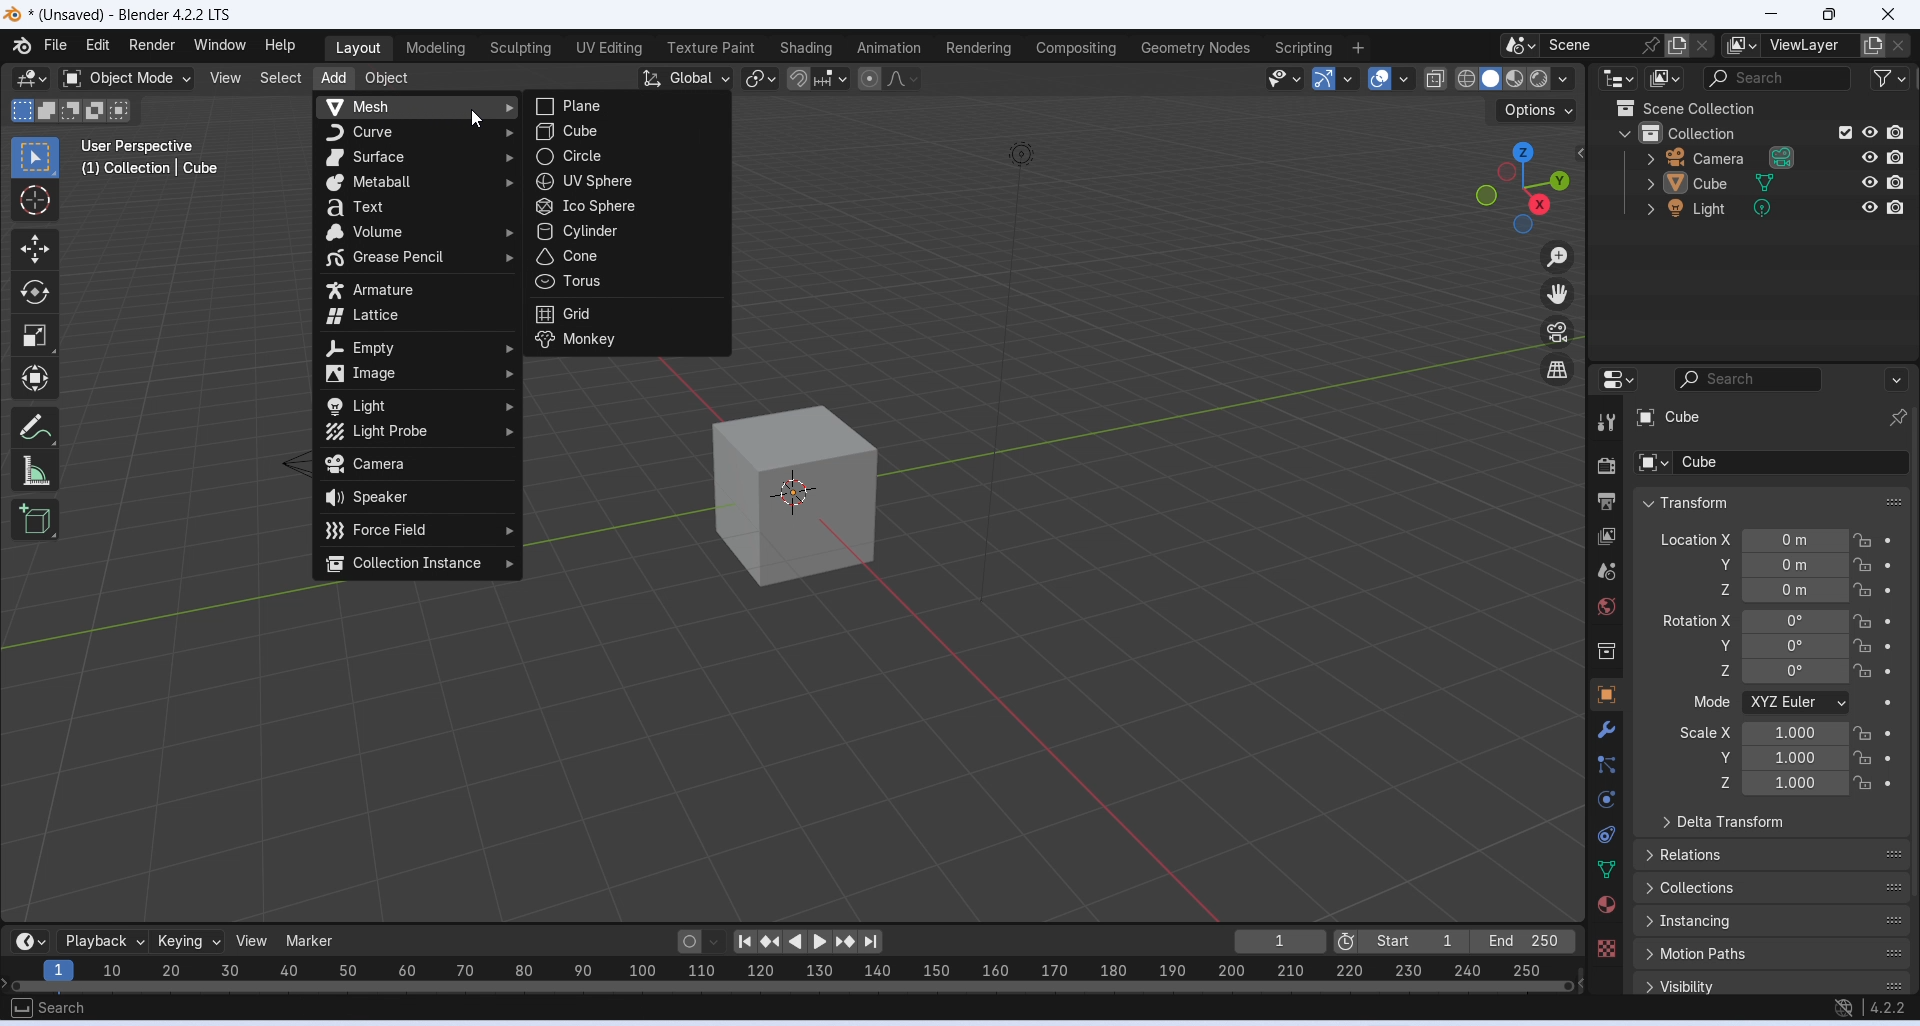 This screenshot has width=1920, height=1026. I want to click on tool, so click(1608, 423).